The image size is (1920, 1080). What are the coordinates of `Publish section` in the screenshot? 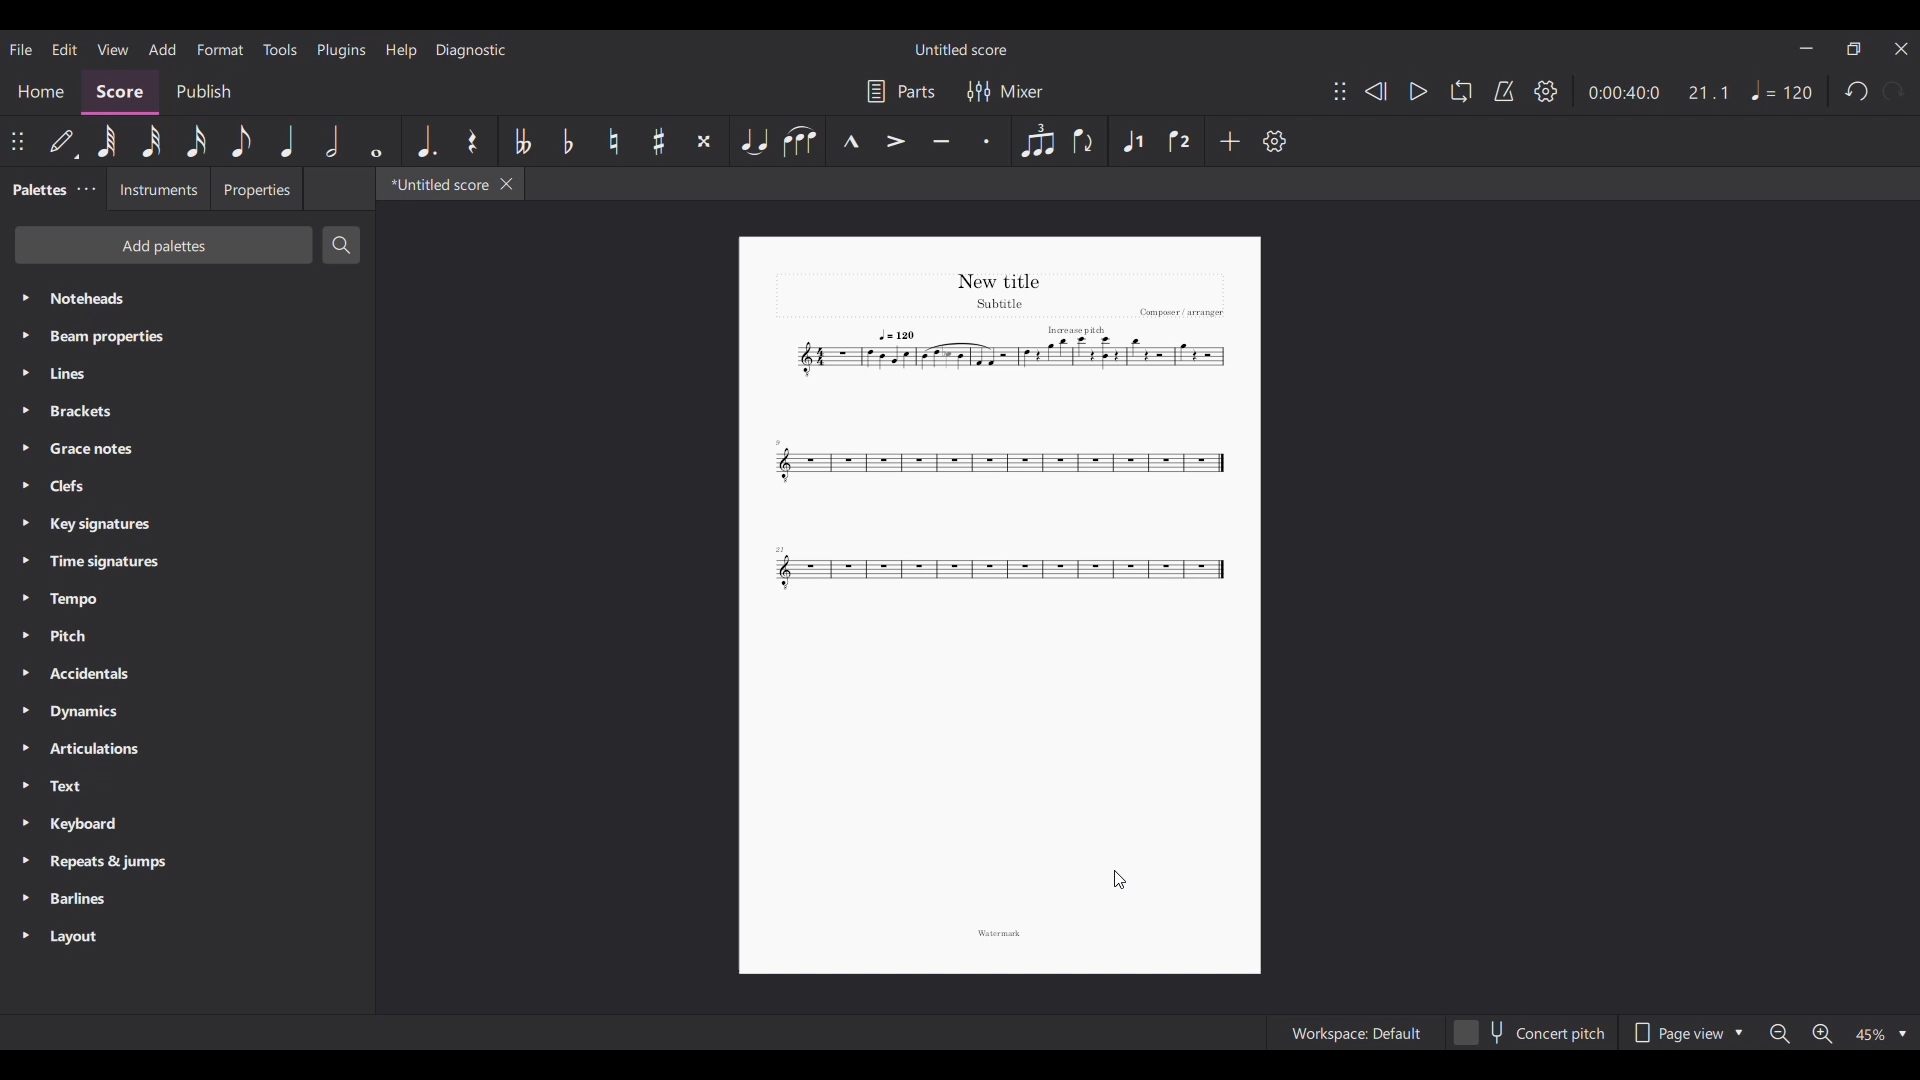 It's located at (203, 93).